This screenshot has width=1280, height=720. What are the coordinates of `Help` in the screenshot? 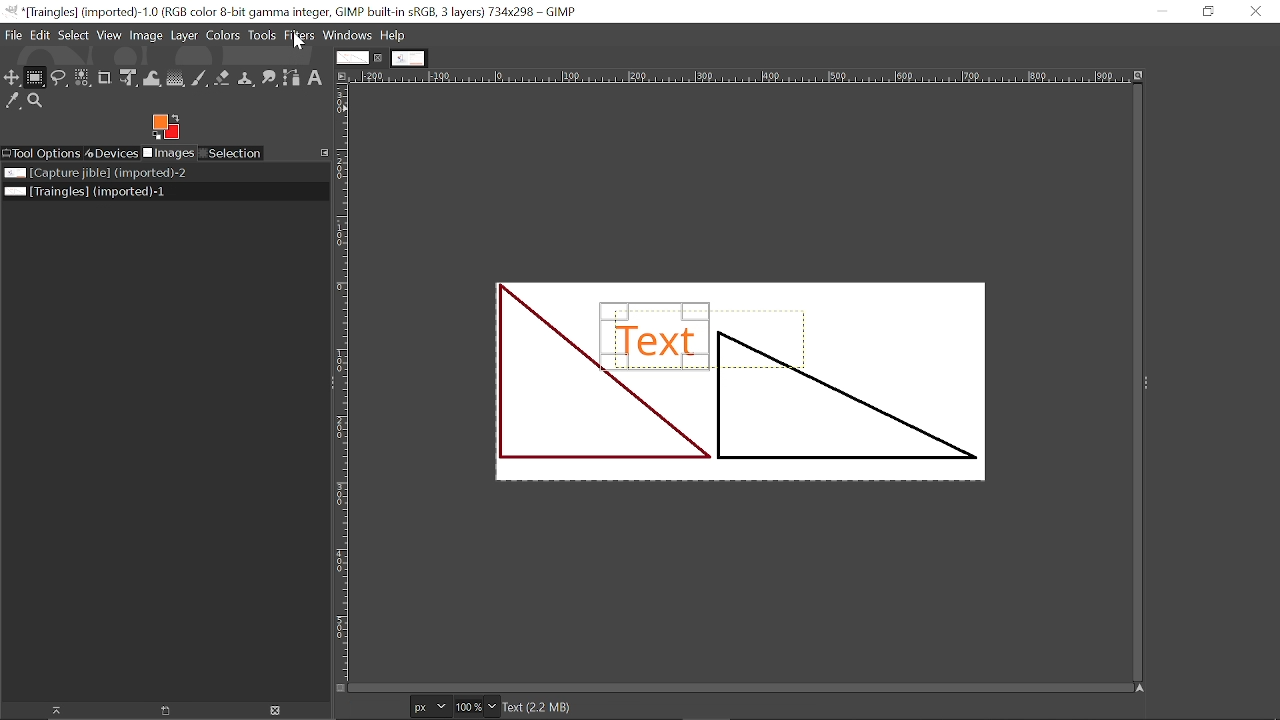 It's located at (393, 35).